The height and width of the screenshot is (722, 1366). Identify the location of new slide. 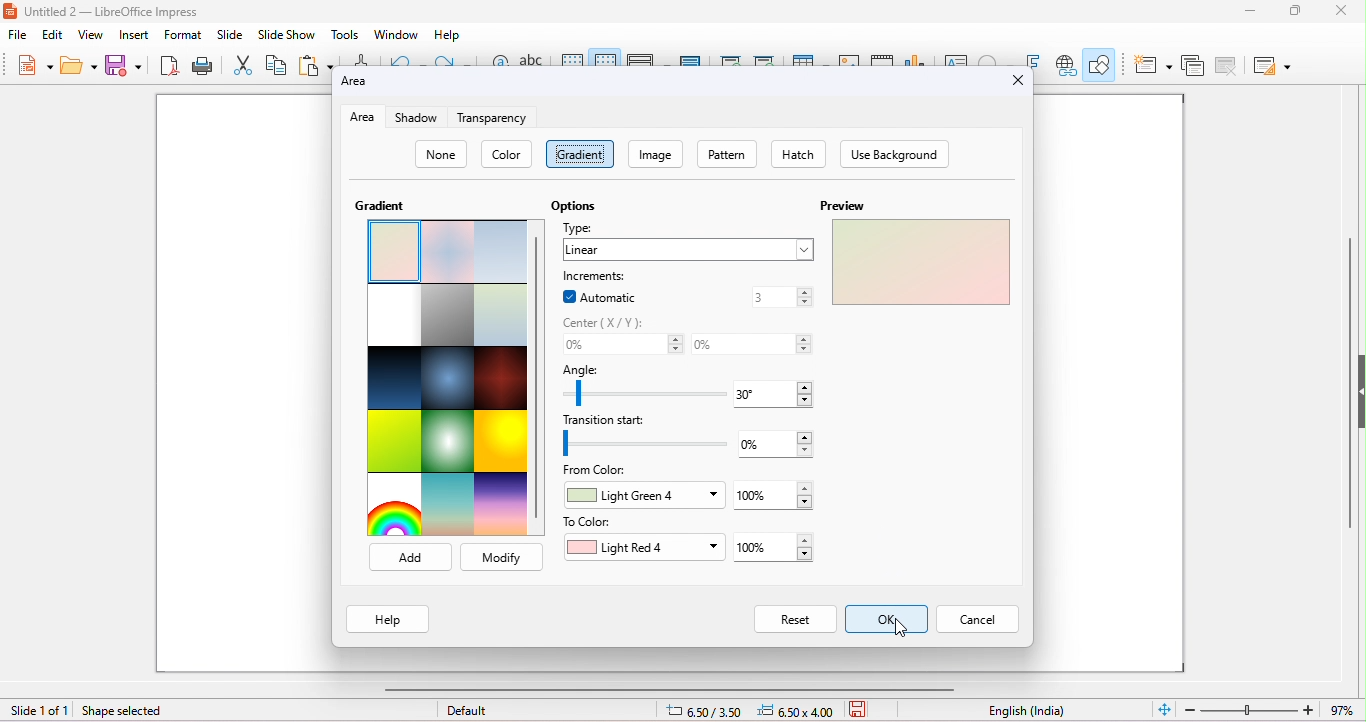
(1153, 66).